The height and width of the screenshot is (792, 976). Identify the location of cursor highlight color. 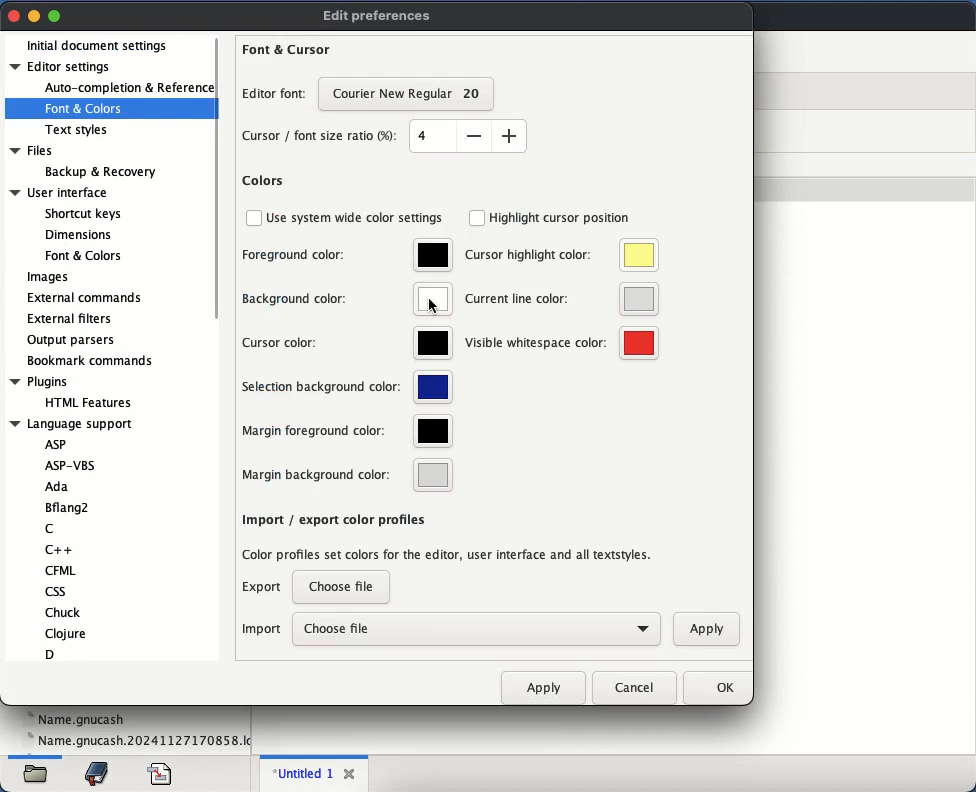
(563, 255).